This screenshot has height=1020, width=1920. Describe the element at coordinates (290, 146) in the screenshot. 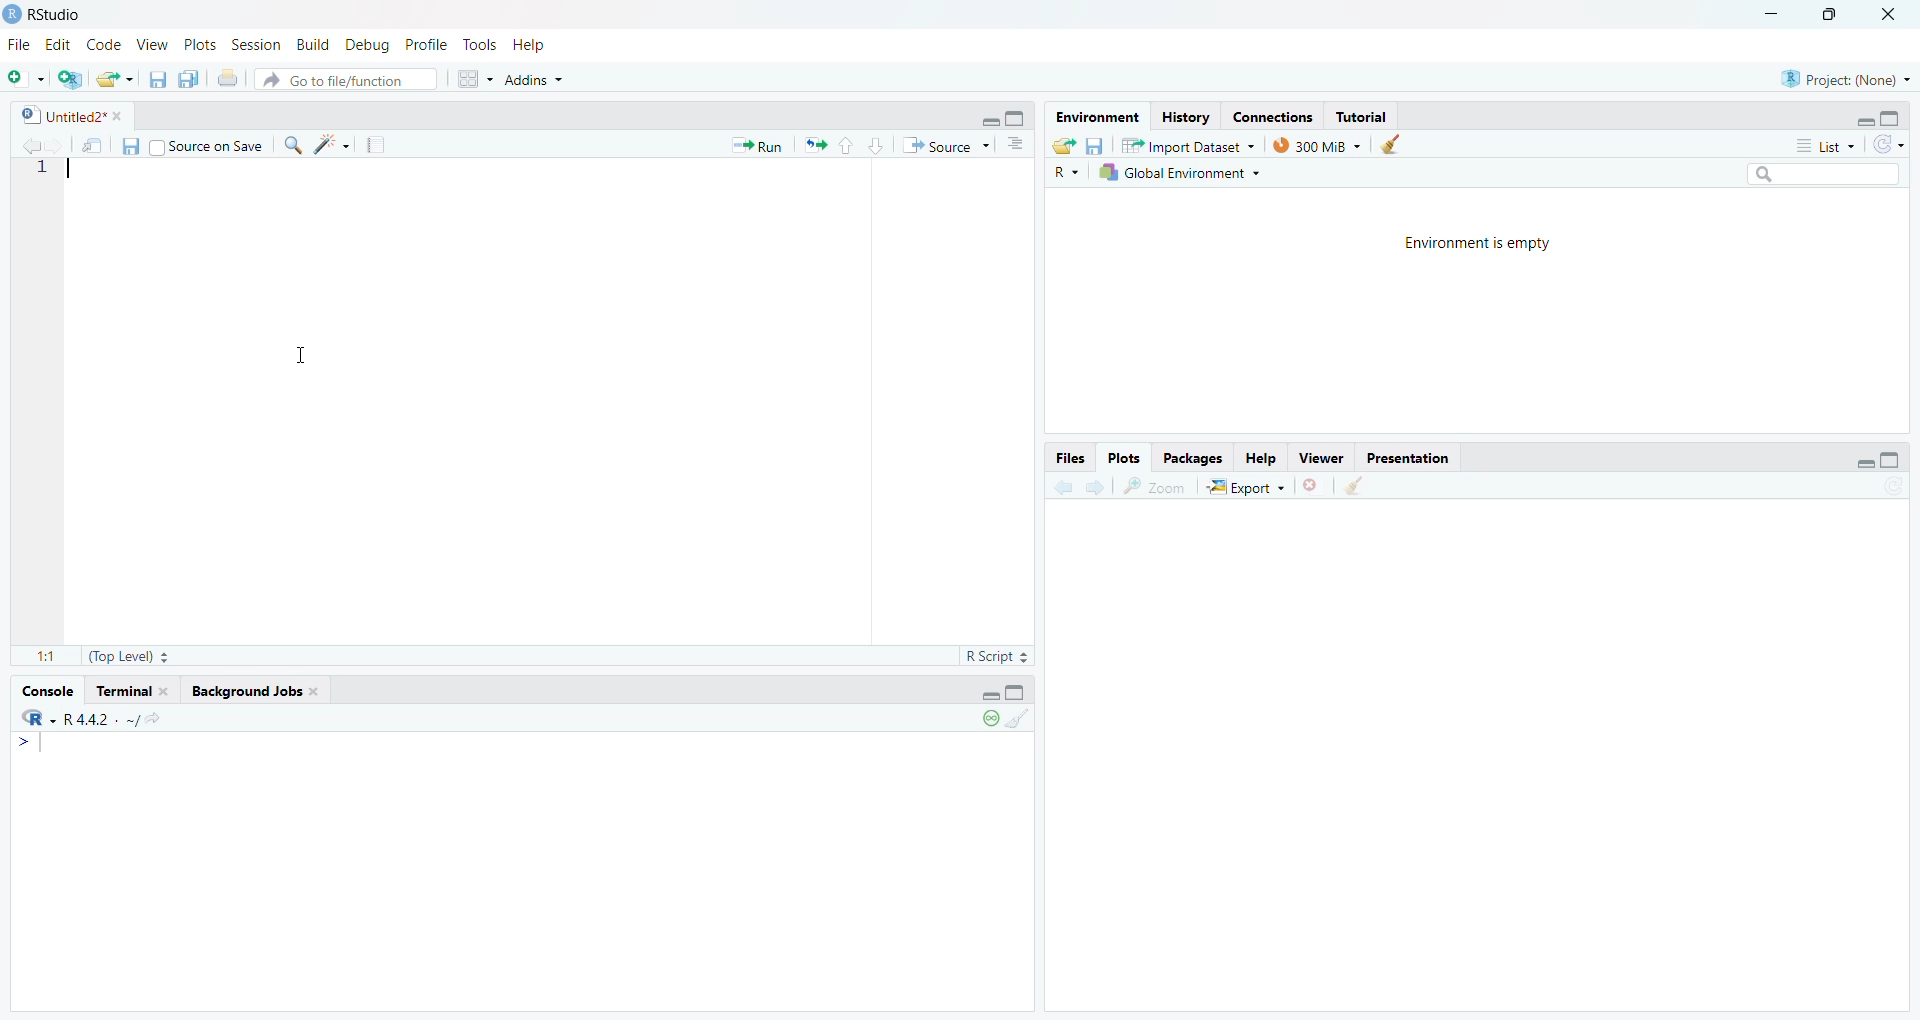

I see `find/replace` at that location.